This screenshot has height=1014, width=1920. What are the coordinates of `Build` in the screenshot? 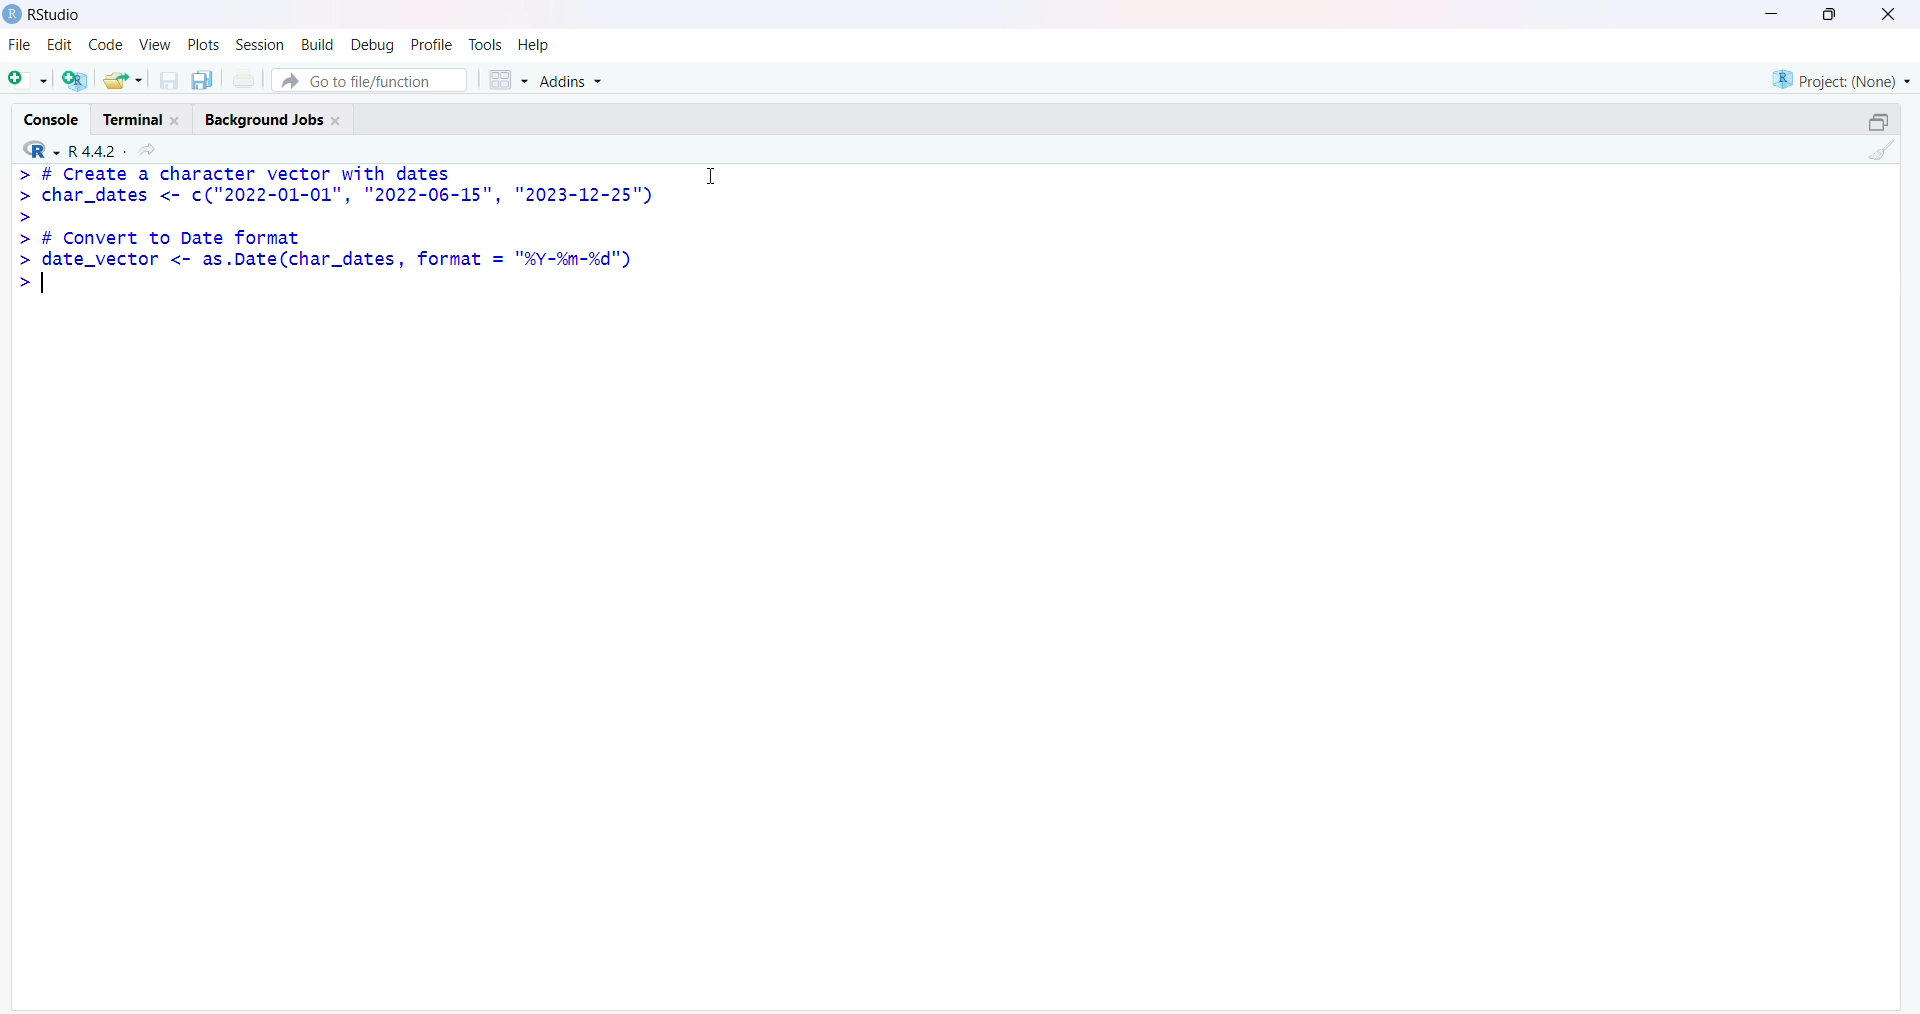 It's located at (313, 46).